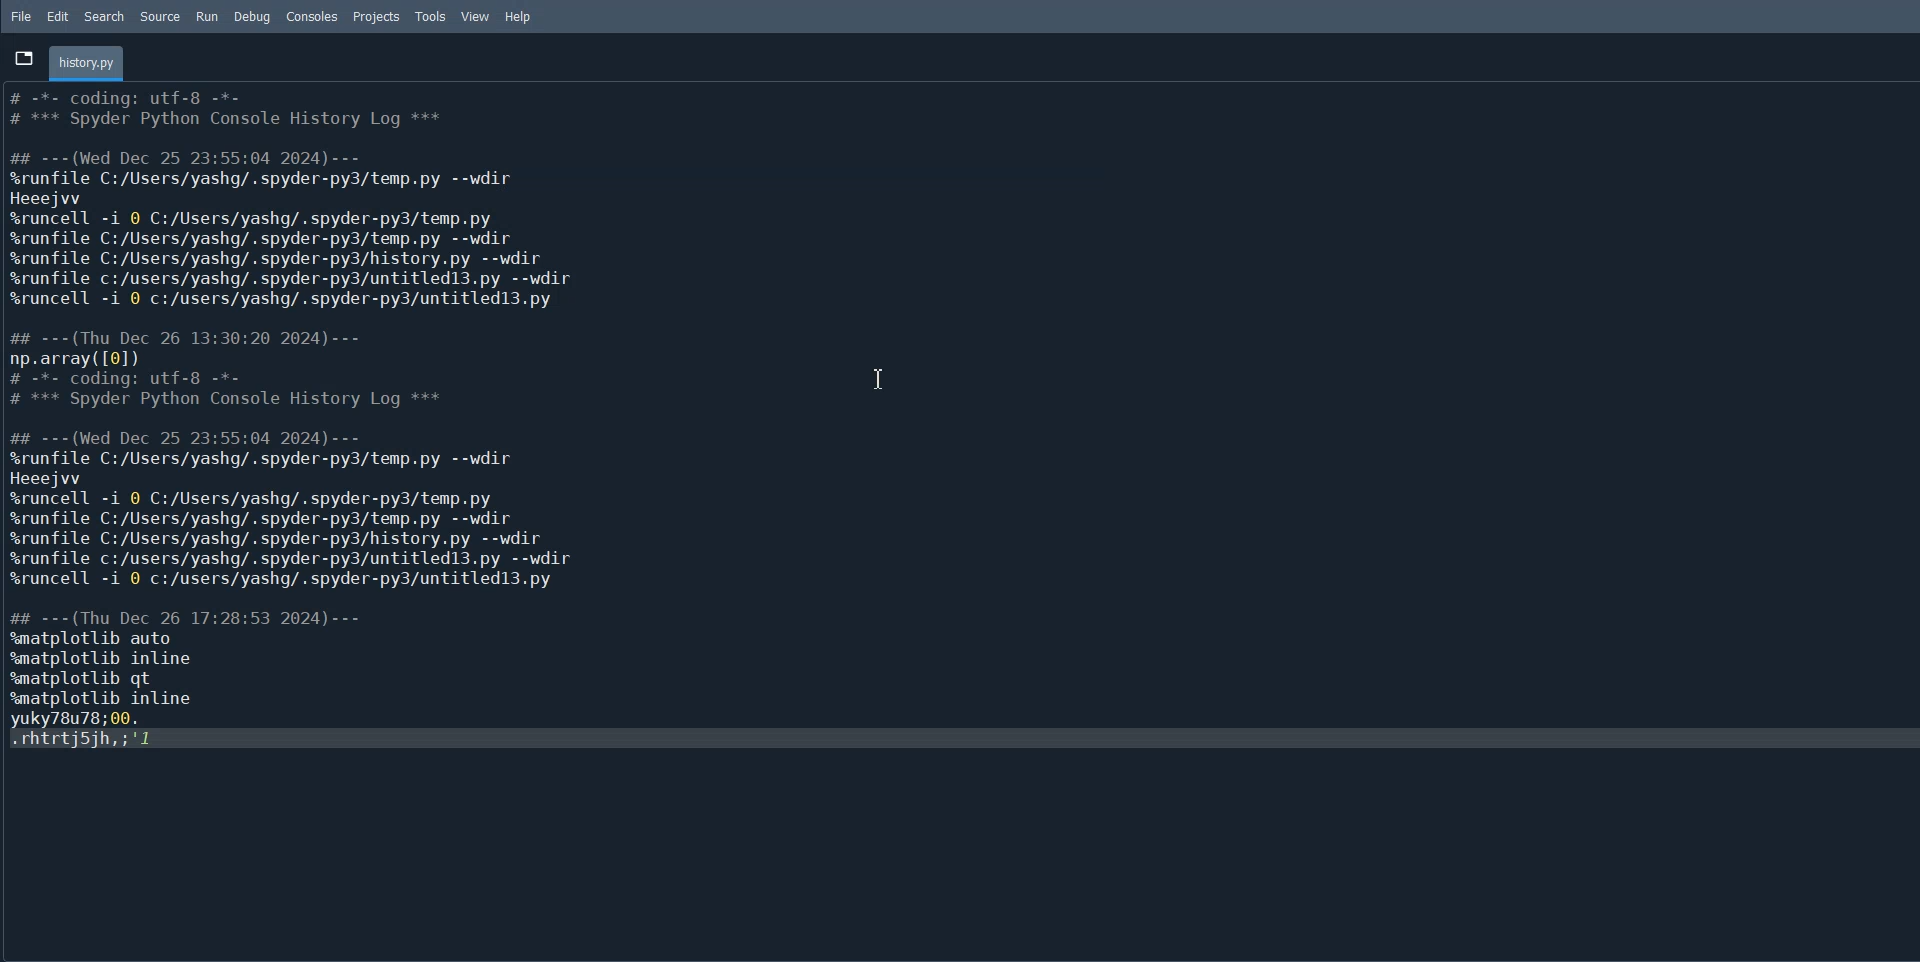 The height and width of the screenshot is (962, 1920). I want to click on Tools, so click(430, 16).